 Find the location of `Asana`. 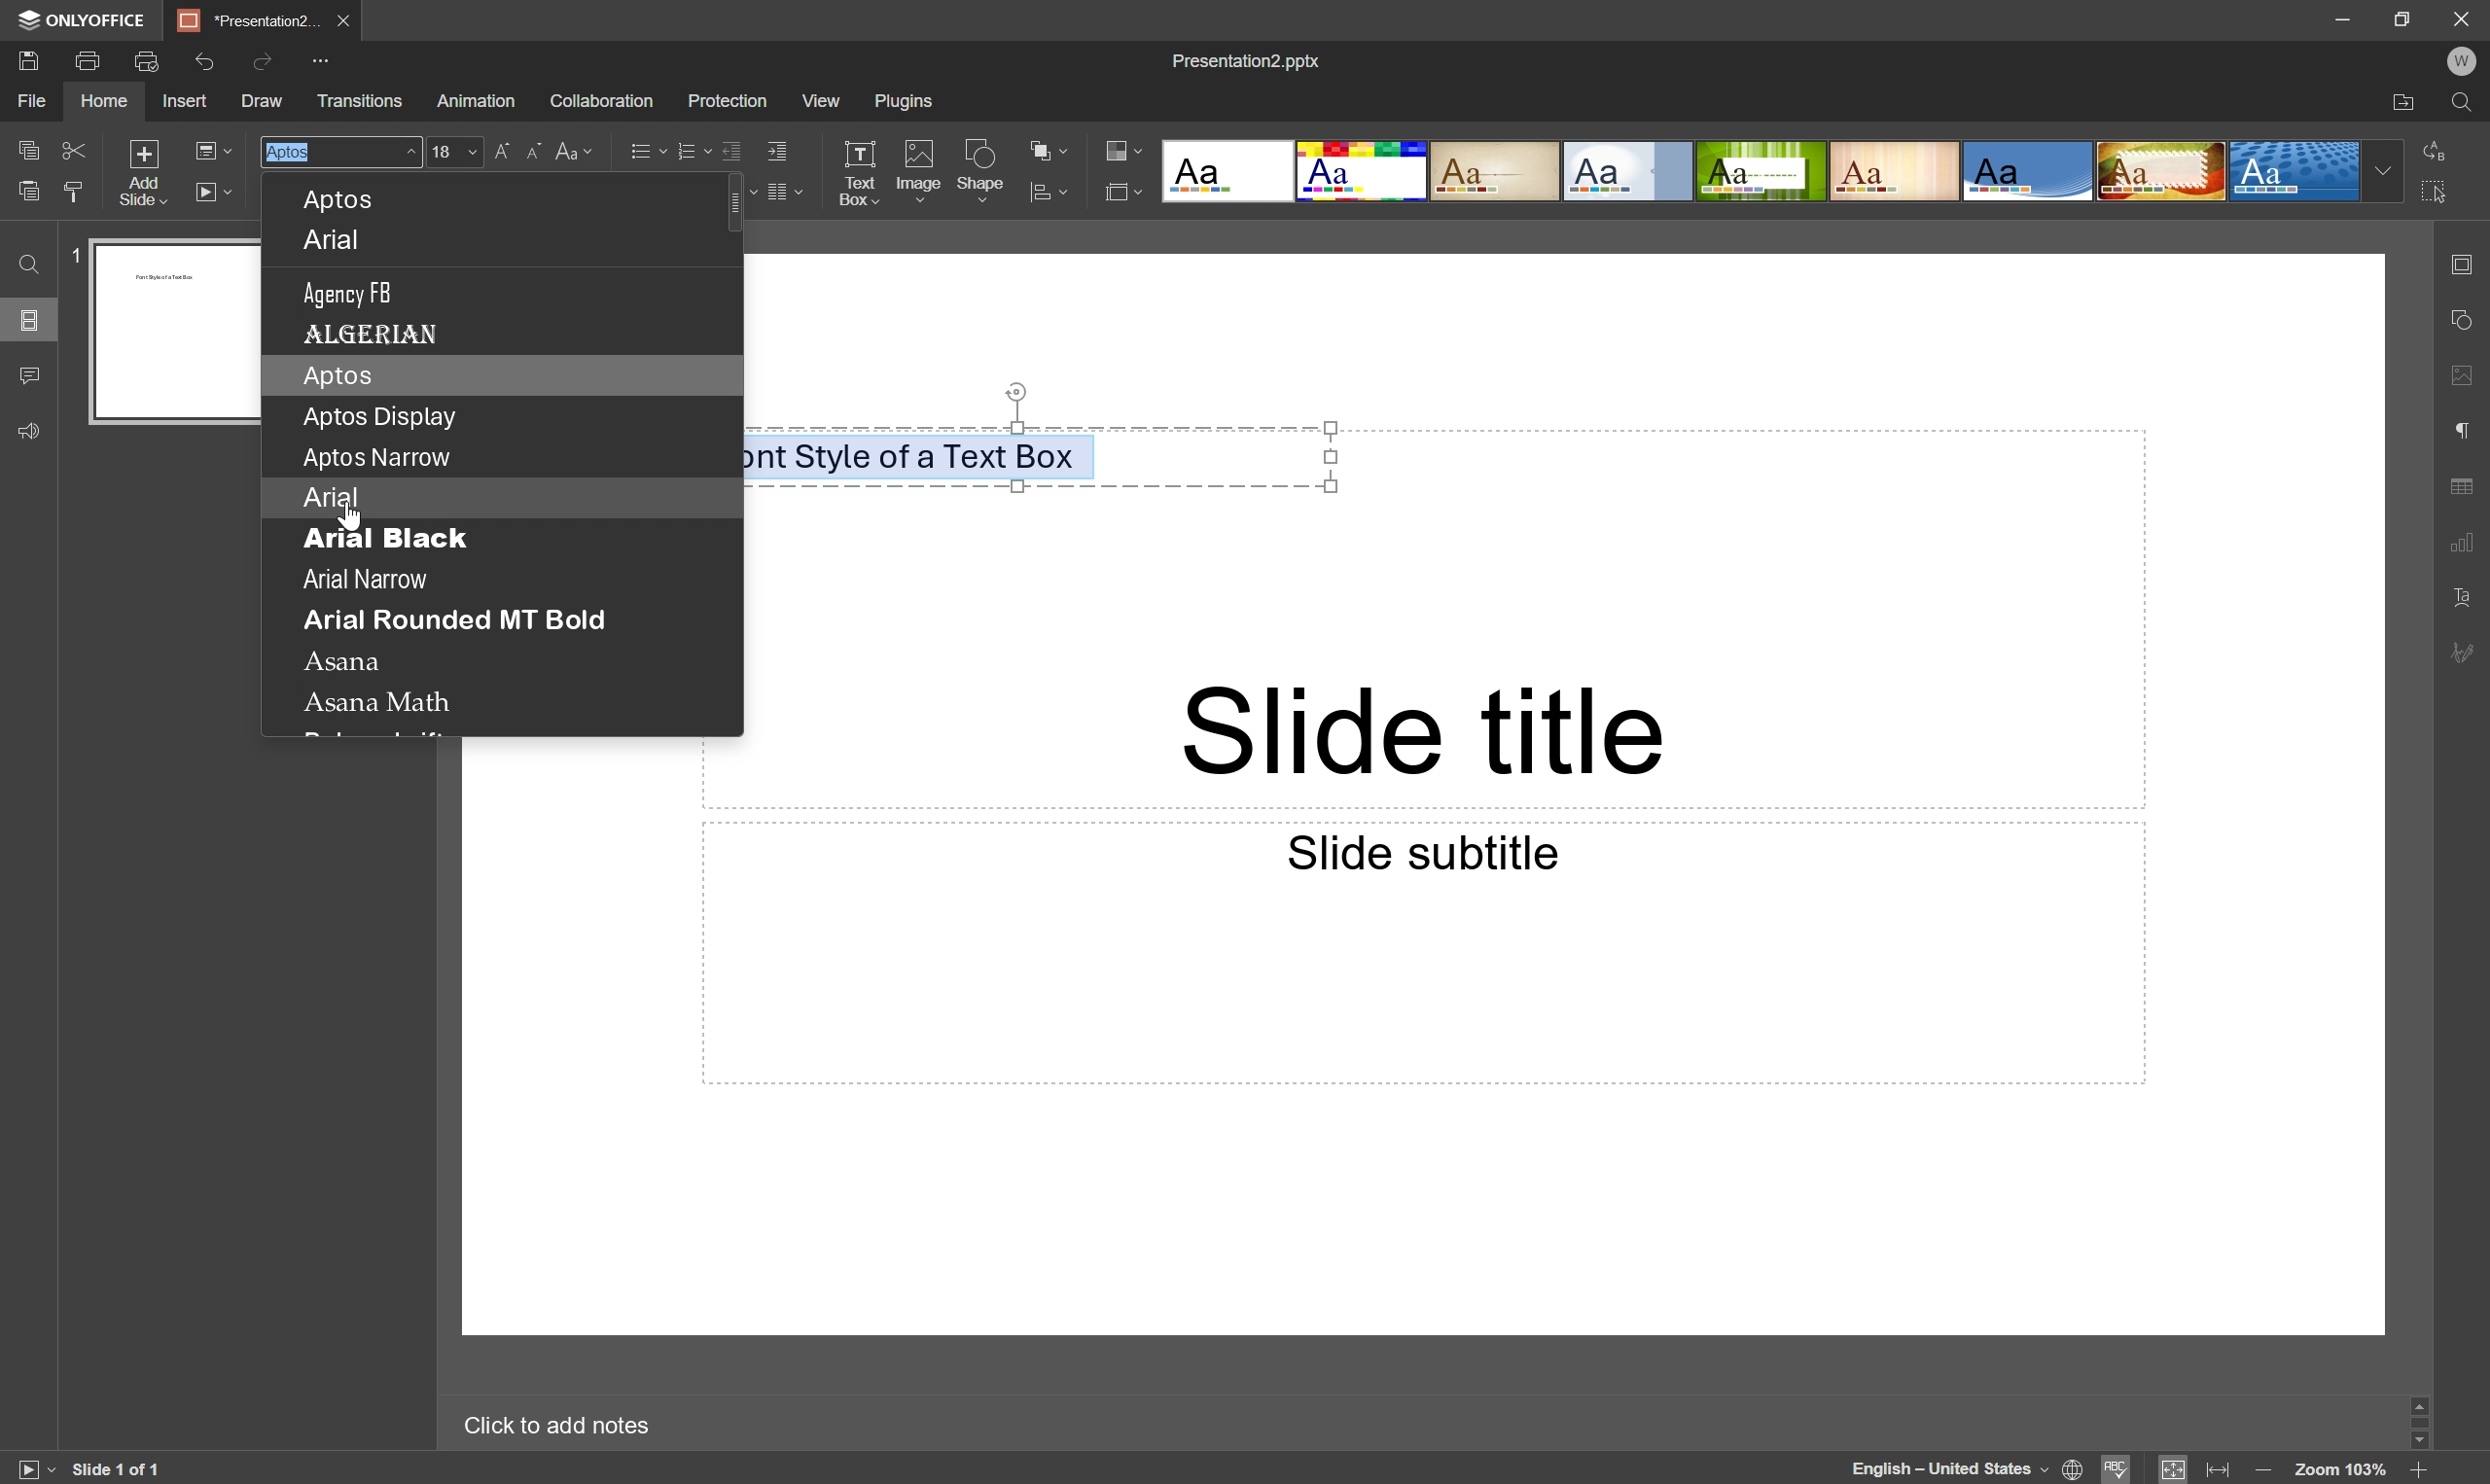

Asana is located at coordinates (344, 659).